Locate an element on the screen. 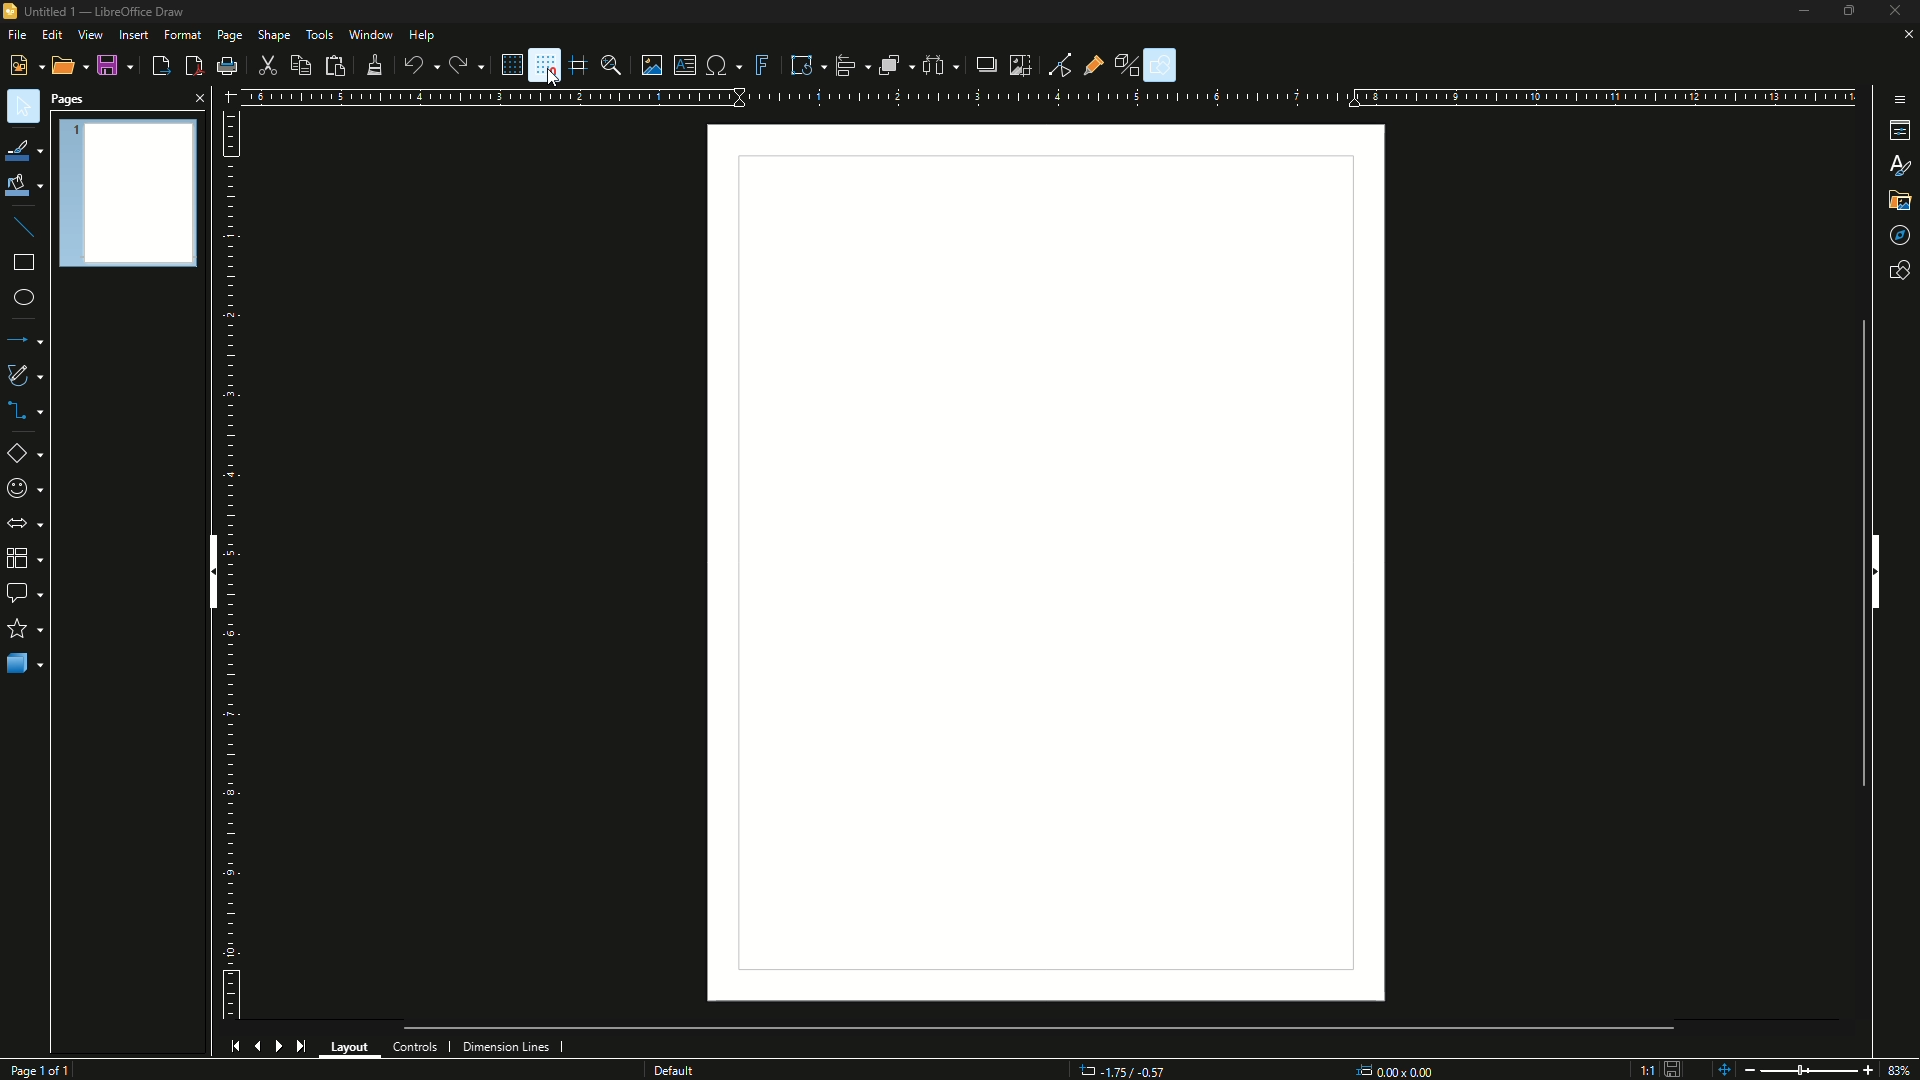 The height and width of the screenshot is (1080, 1920). Close is located at coordinates (204, 97).